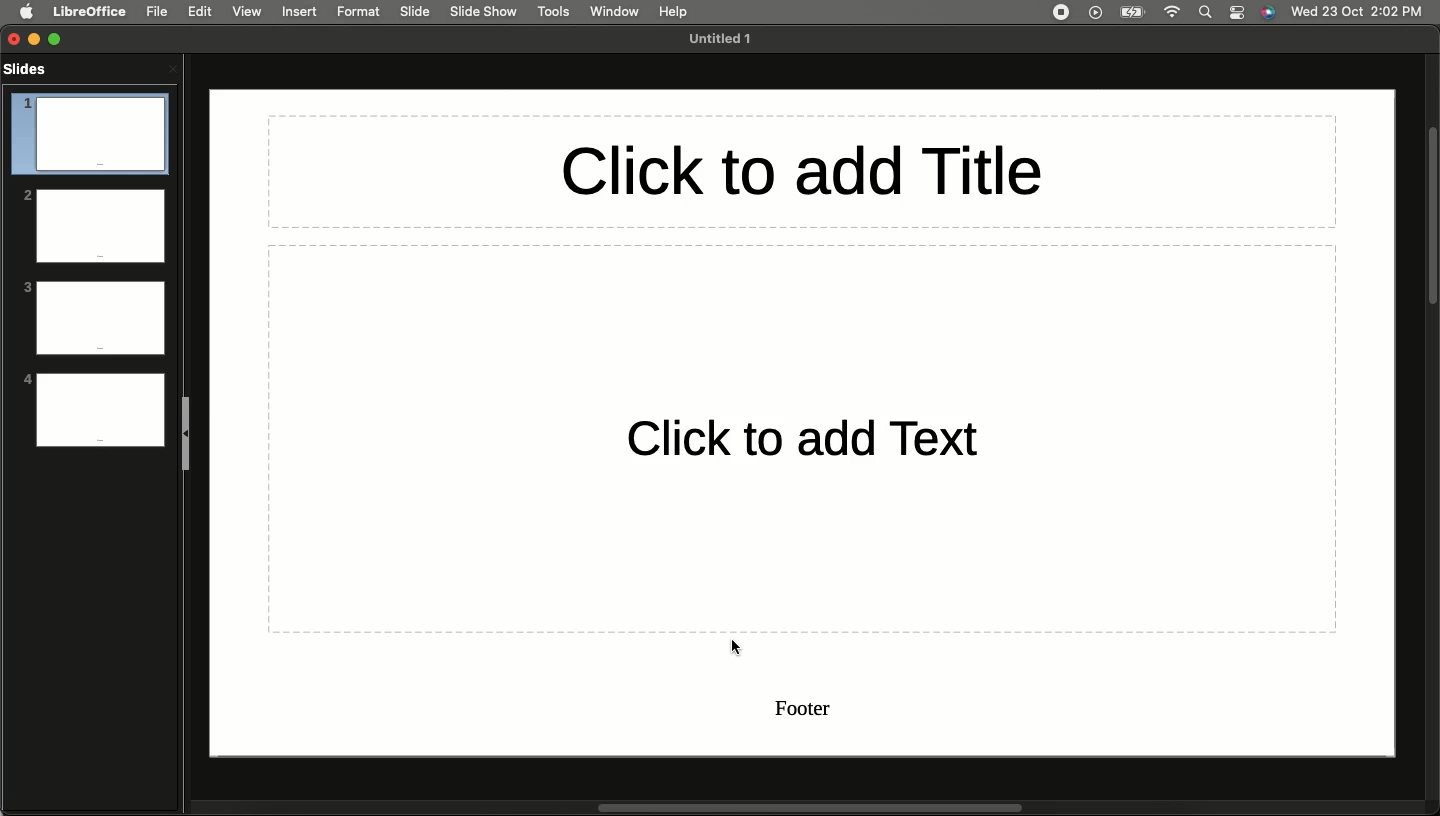  I want to click on Close, so click(14, 39).